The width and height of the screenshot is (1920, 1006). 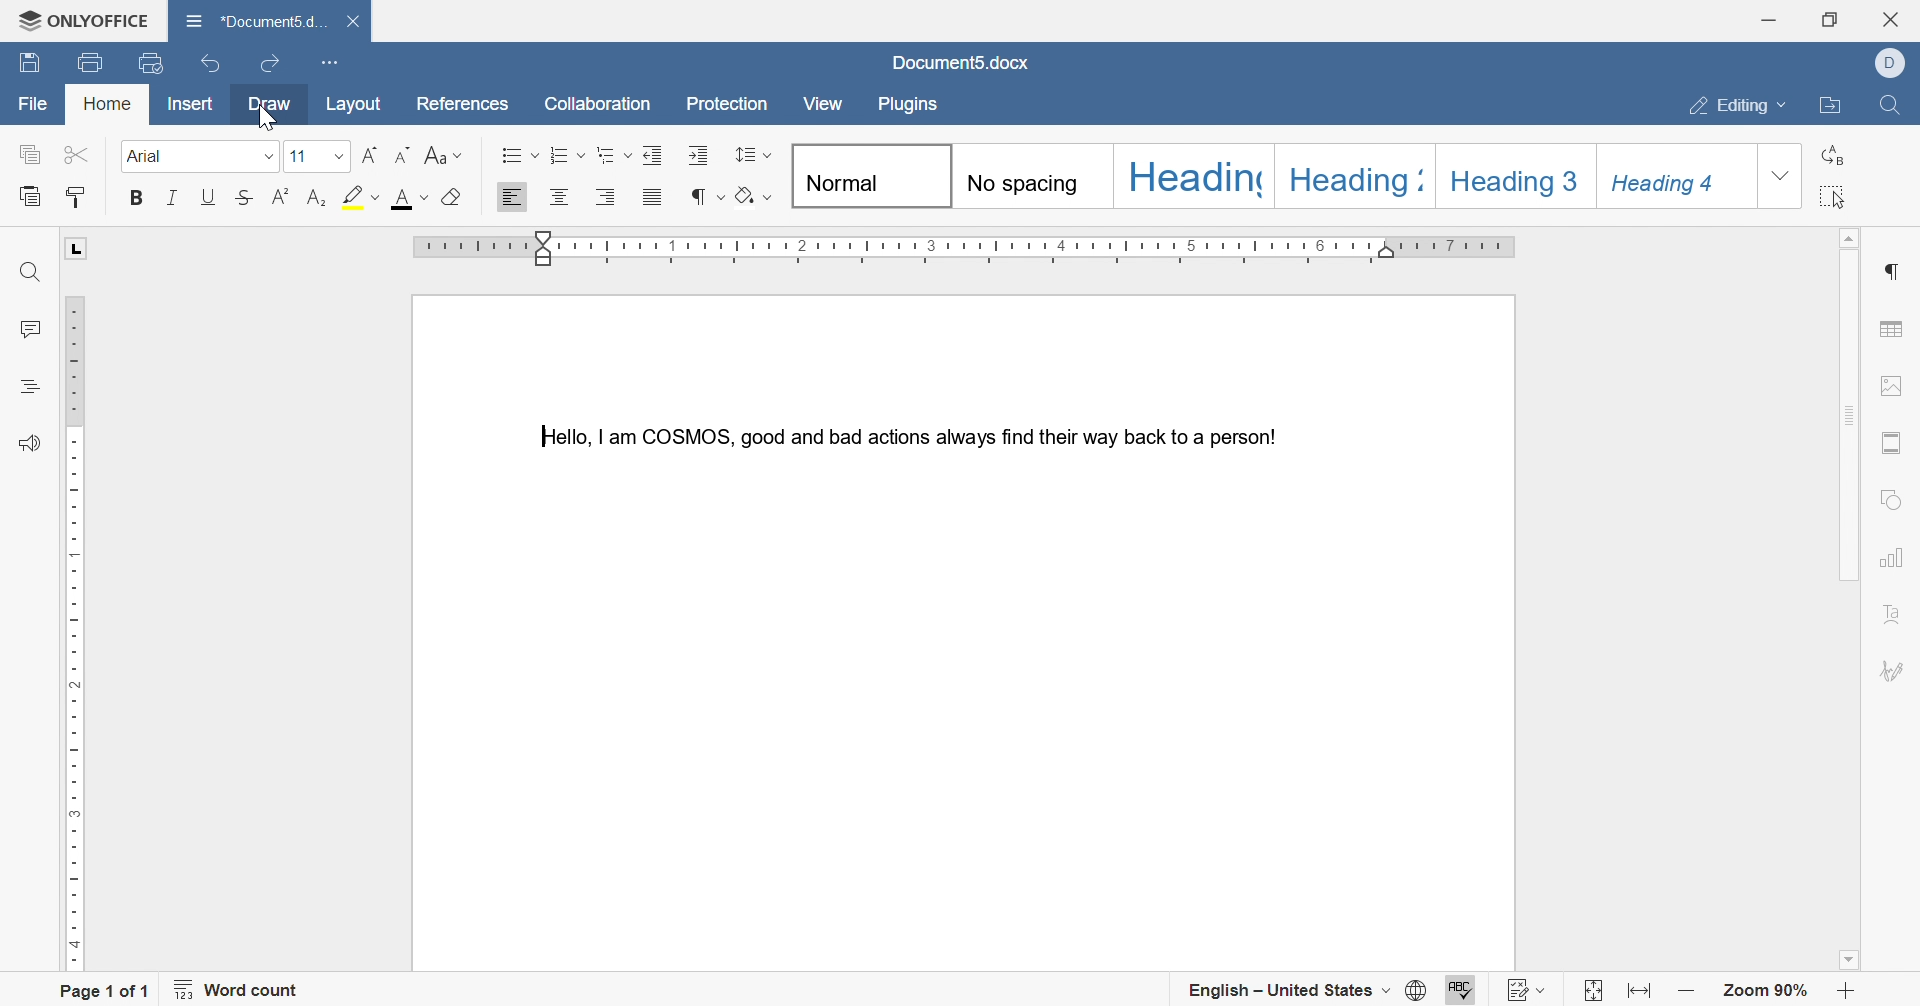 I want to click on Normal, so click(x=871, y=176).